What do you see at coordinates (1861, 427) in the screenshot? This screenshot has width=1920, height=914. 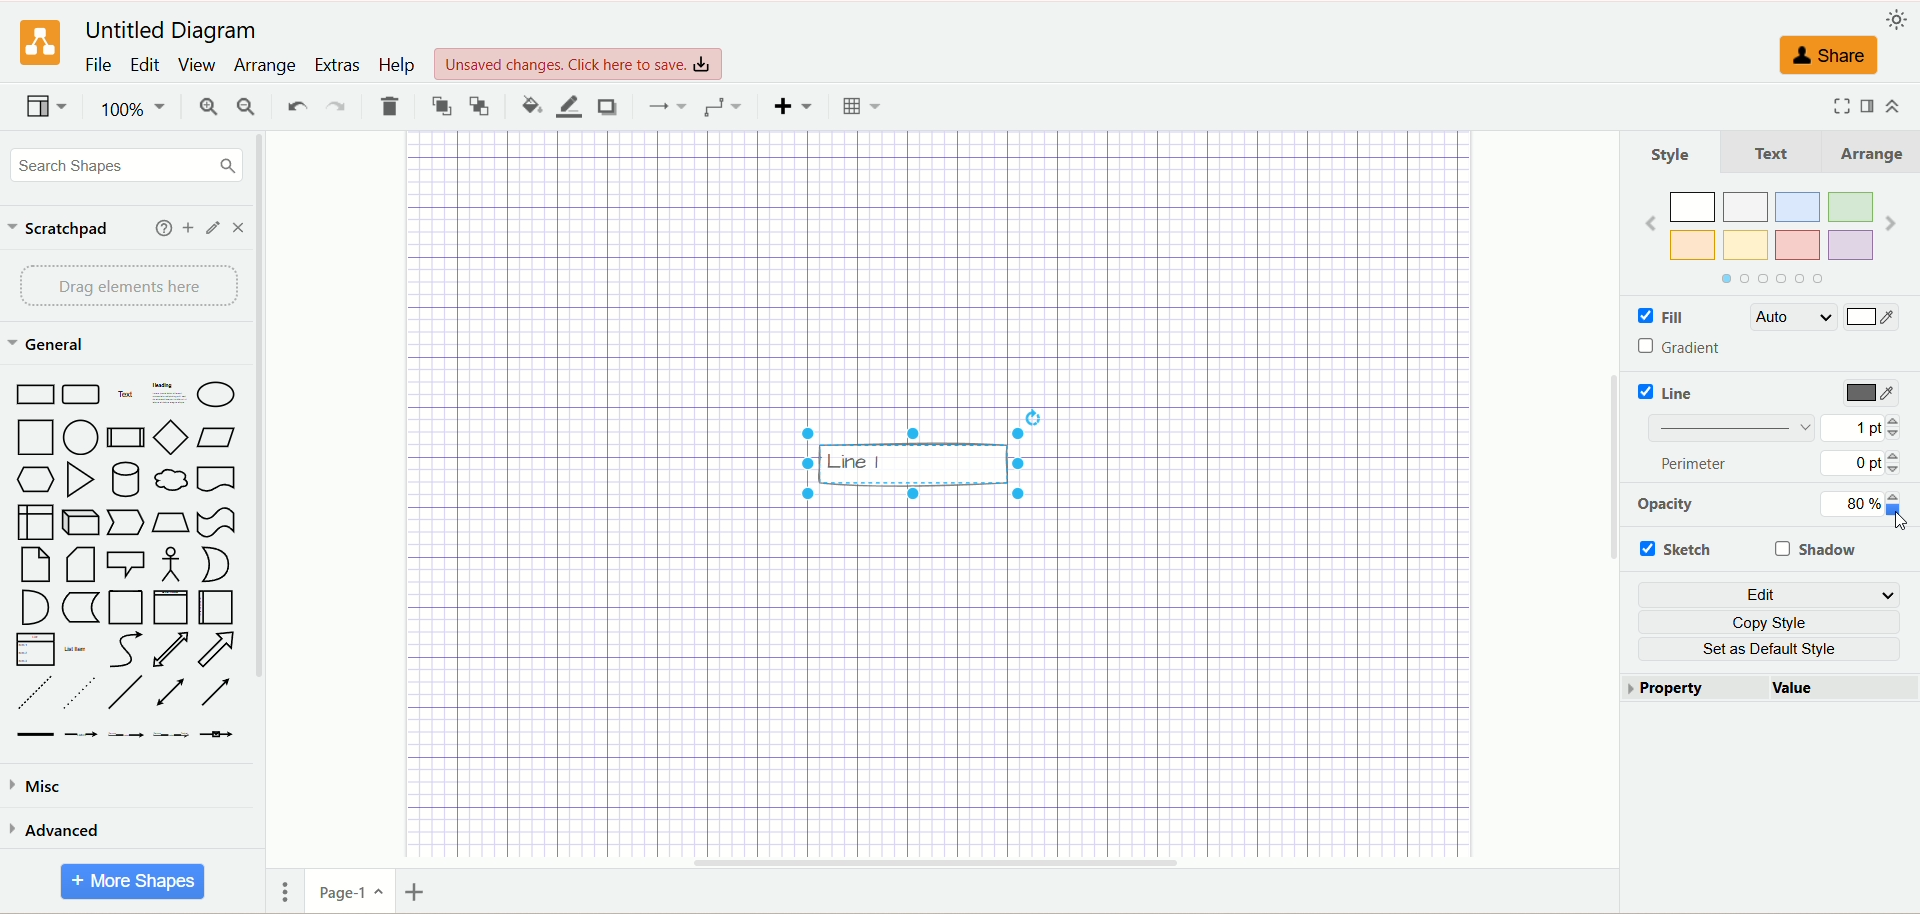 I see `1 pt` at bounding box center [1861, 427].